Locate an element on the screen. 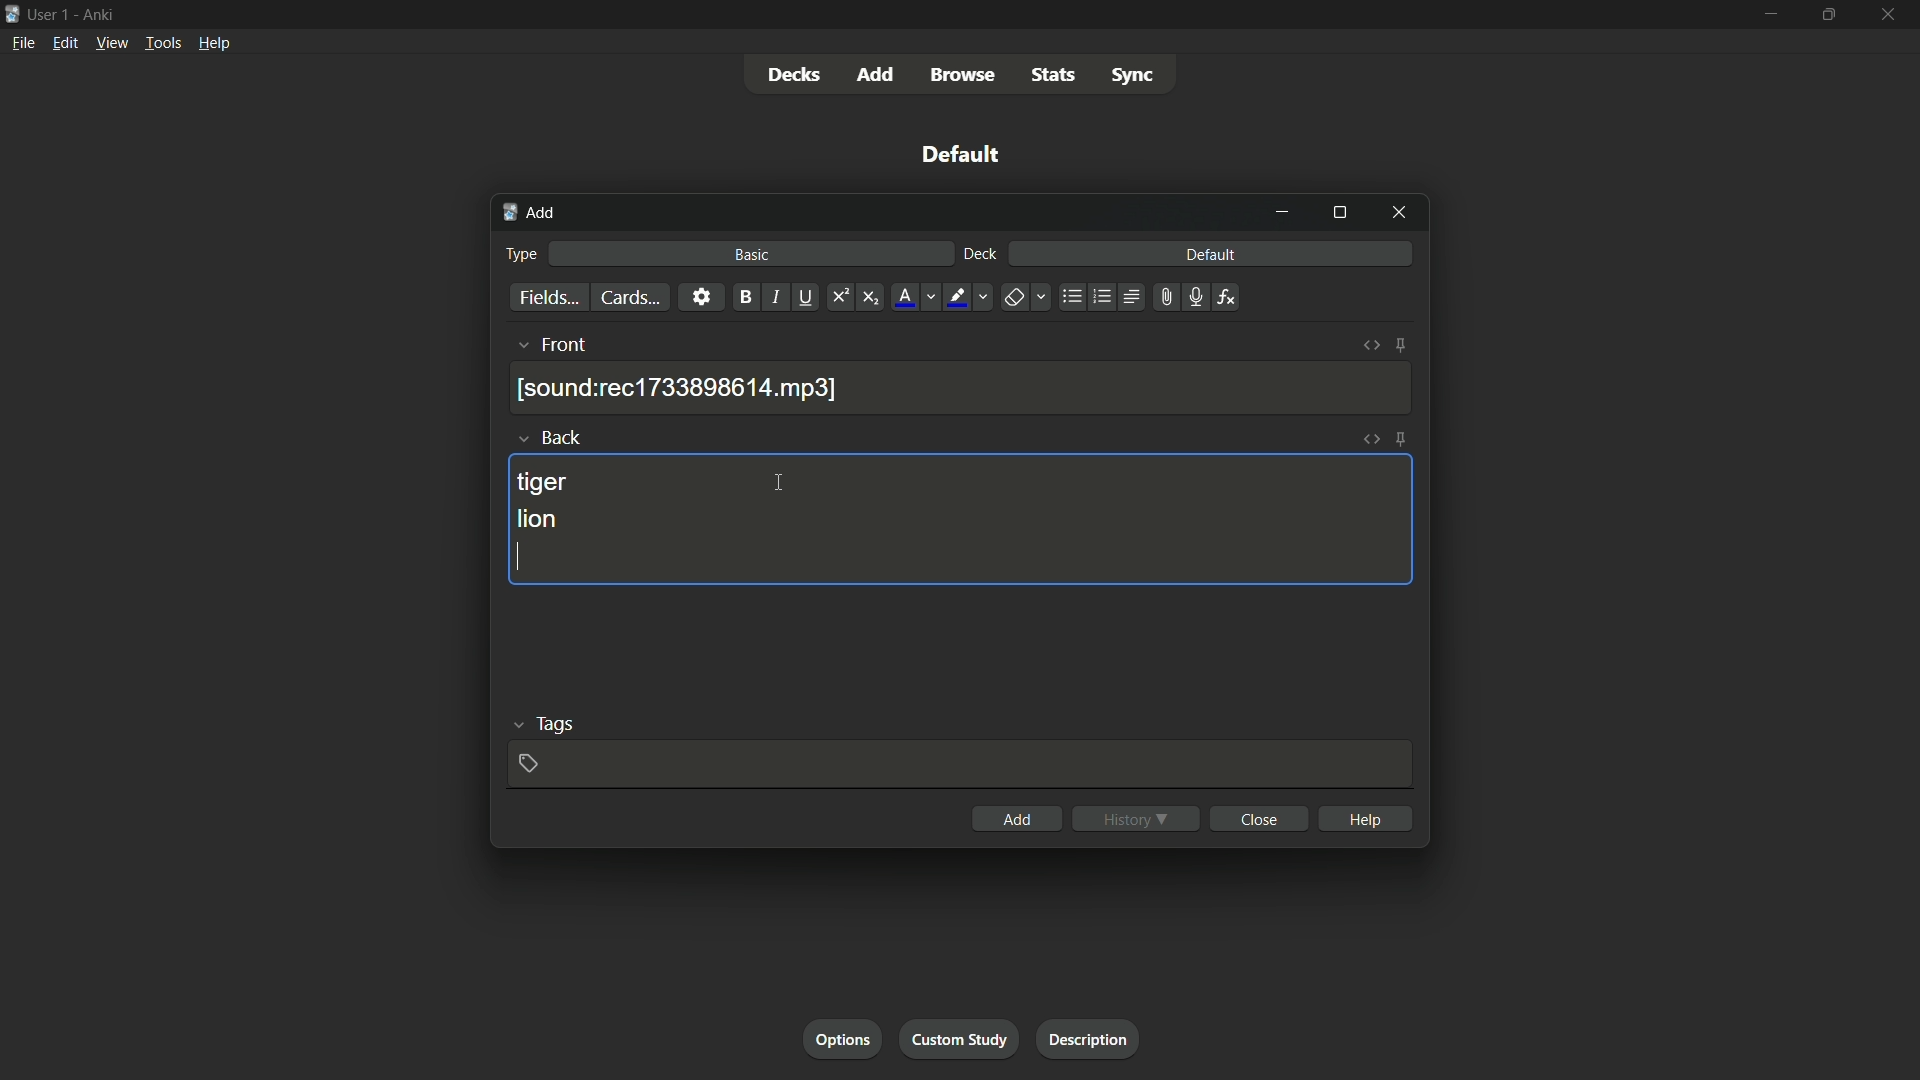 The height and width of the screenshot is (1080, 1920). back is located at coordinates (565, 437).